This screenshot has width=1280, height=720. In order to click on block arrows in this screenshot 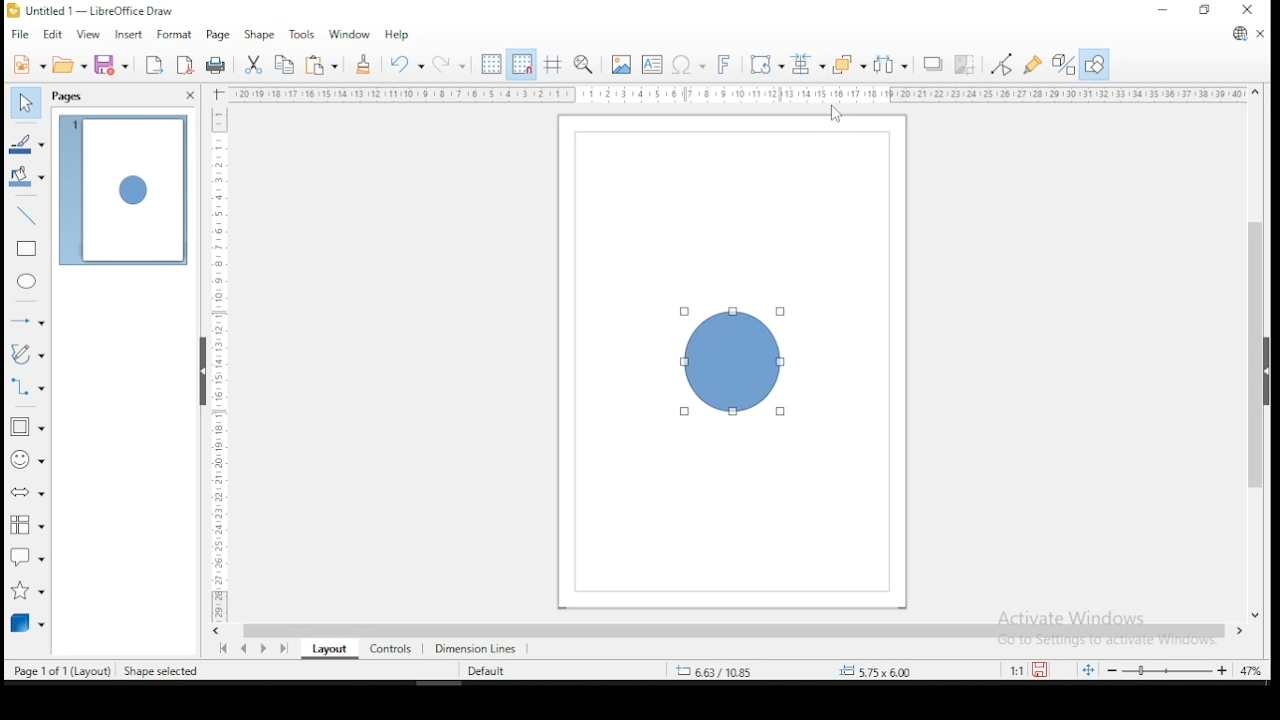, I will do `click(28, 495)`.